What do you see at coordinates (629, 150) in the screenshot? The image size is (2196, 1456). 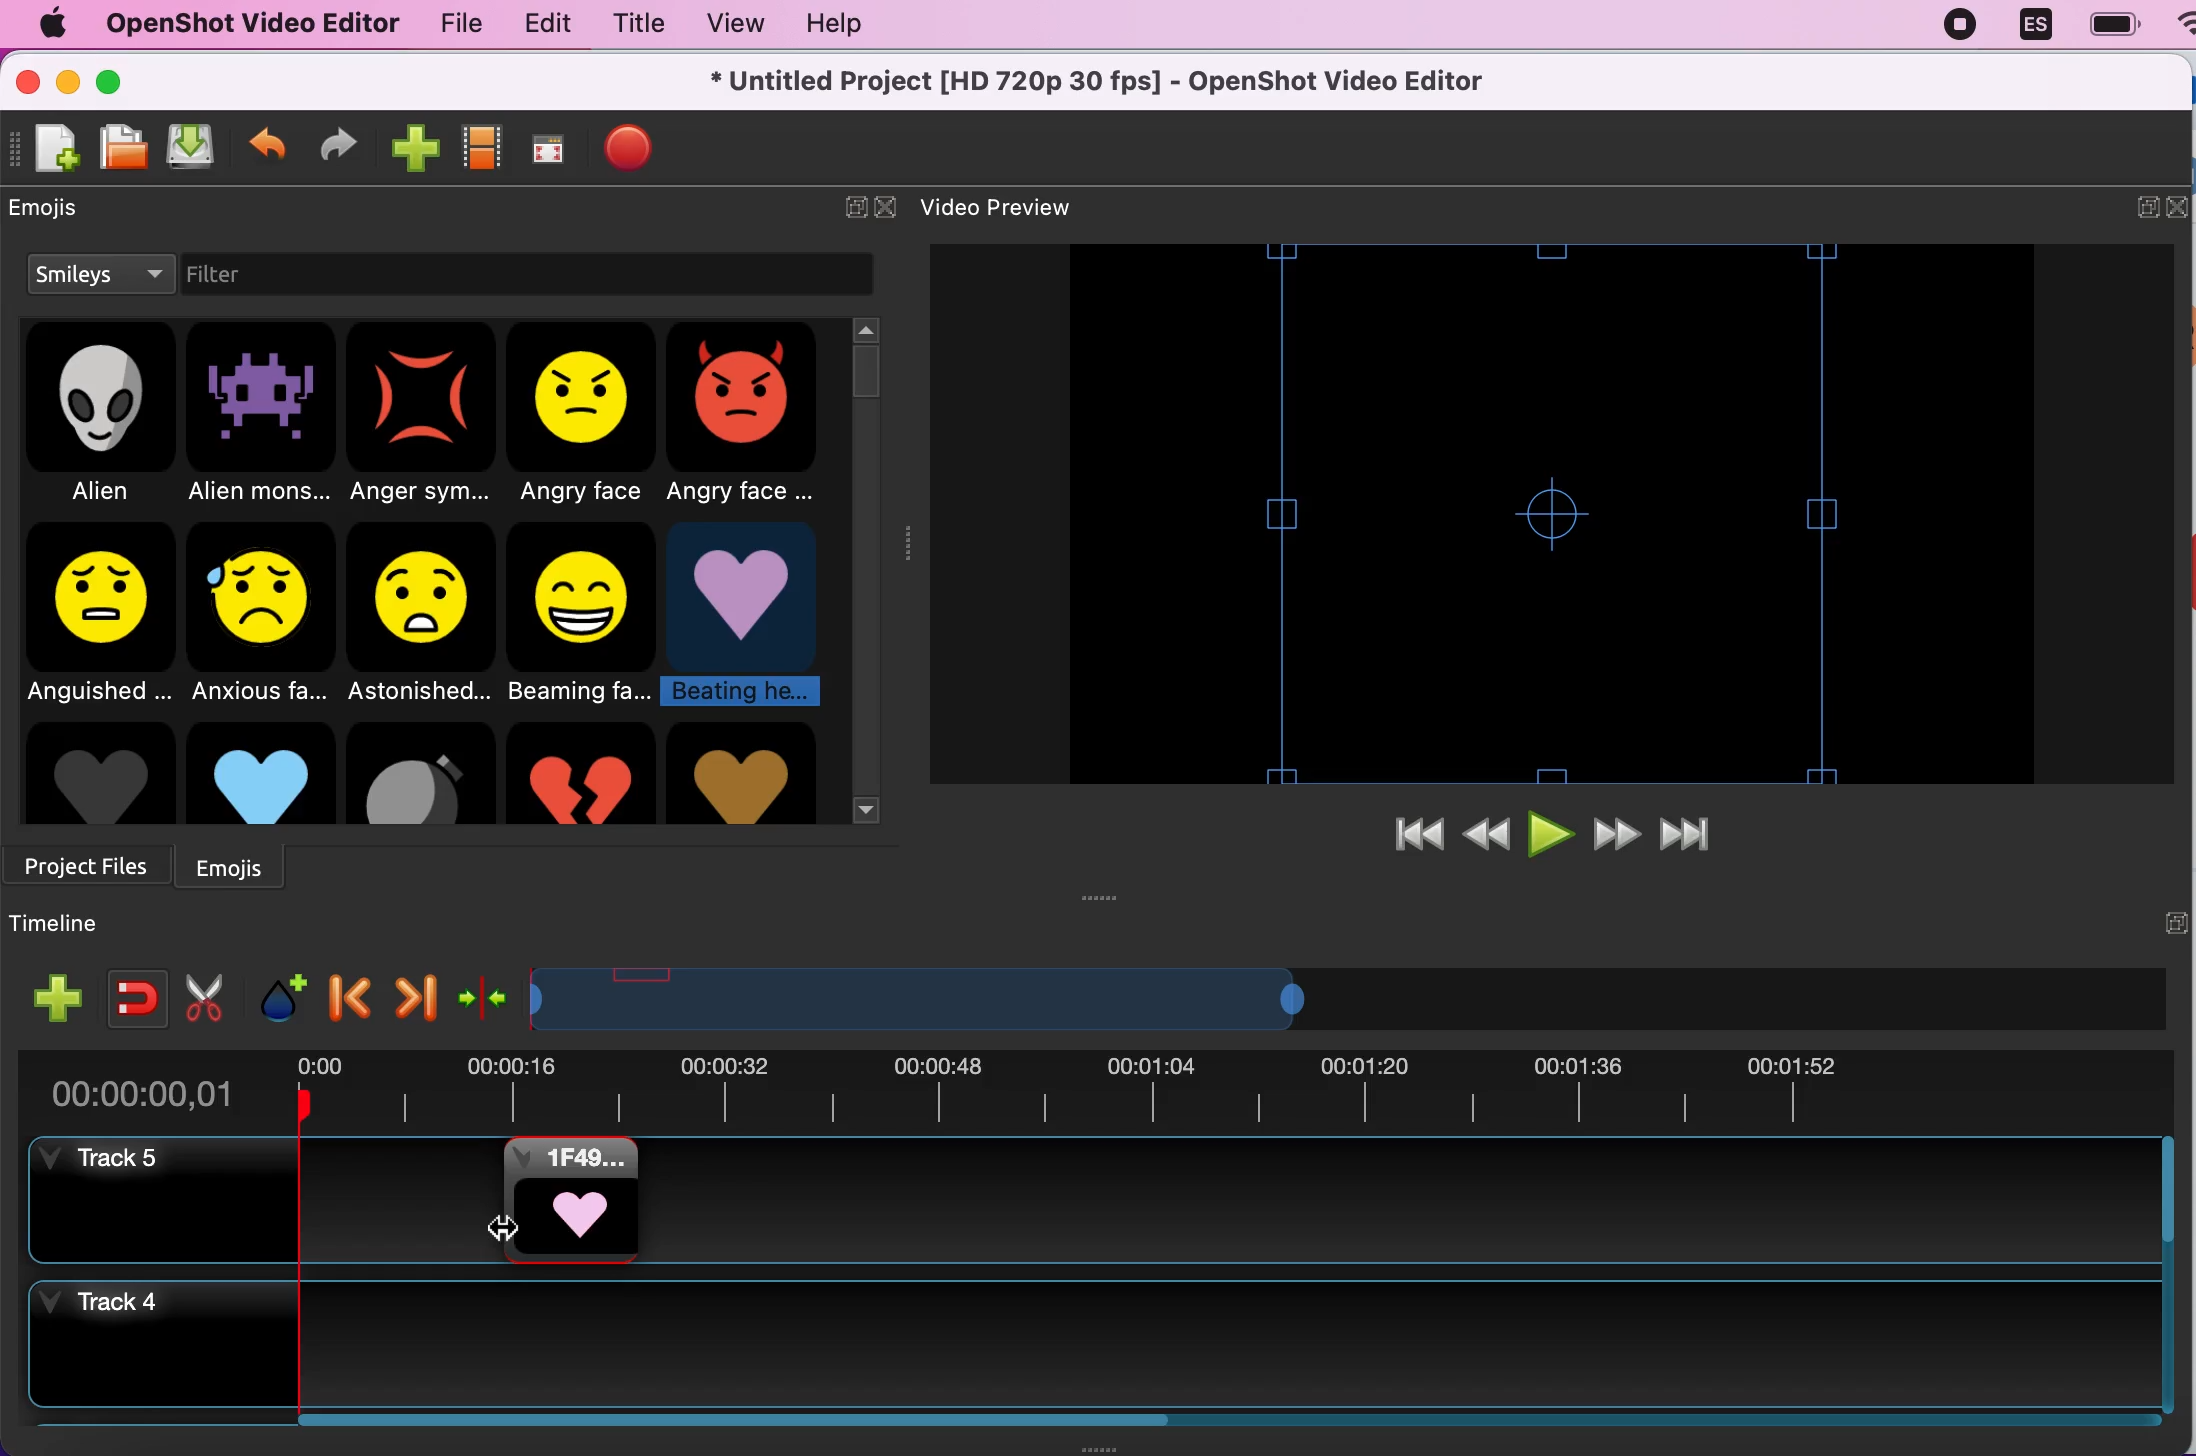 I see `export file` at bounding box center [629, 150].